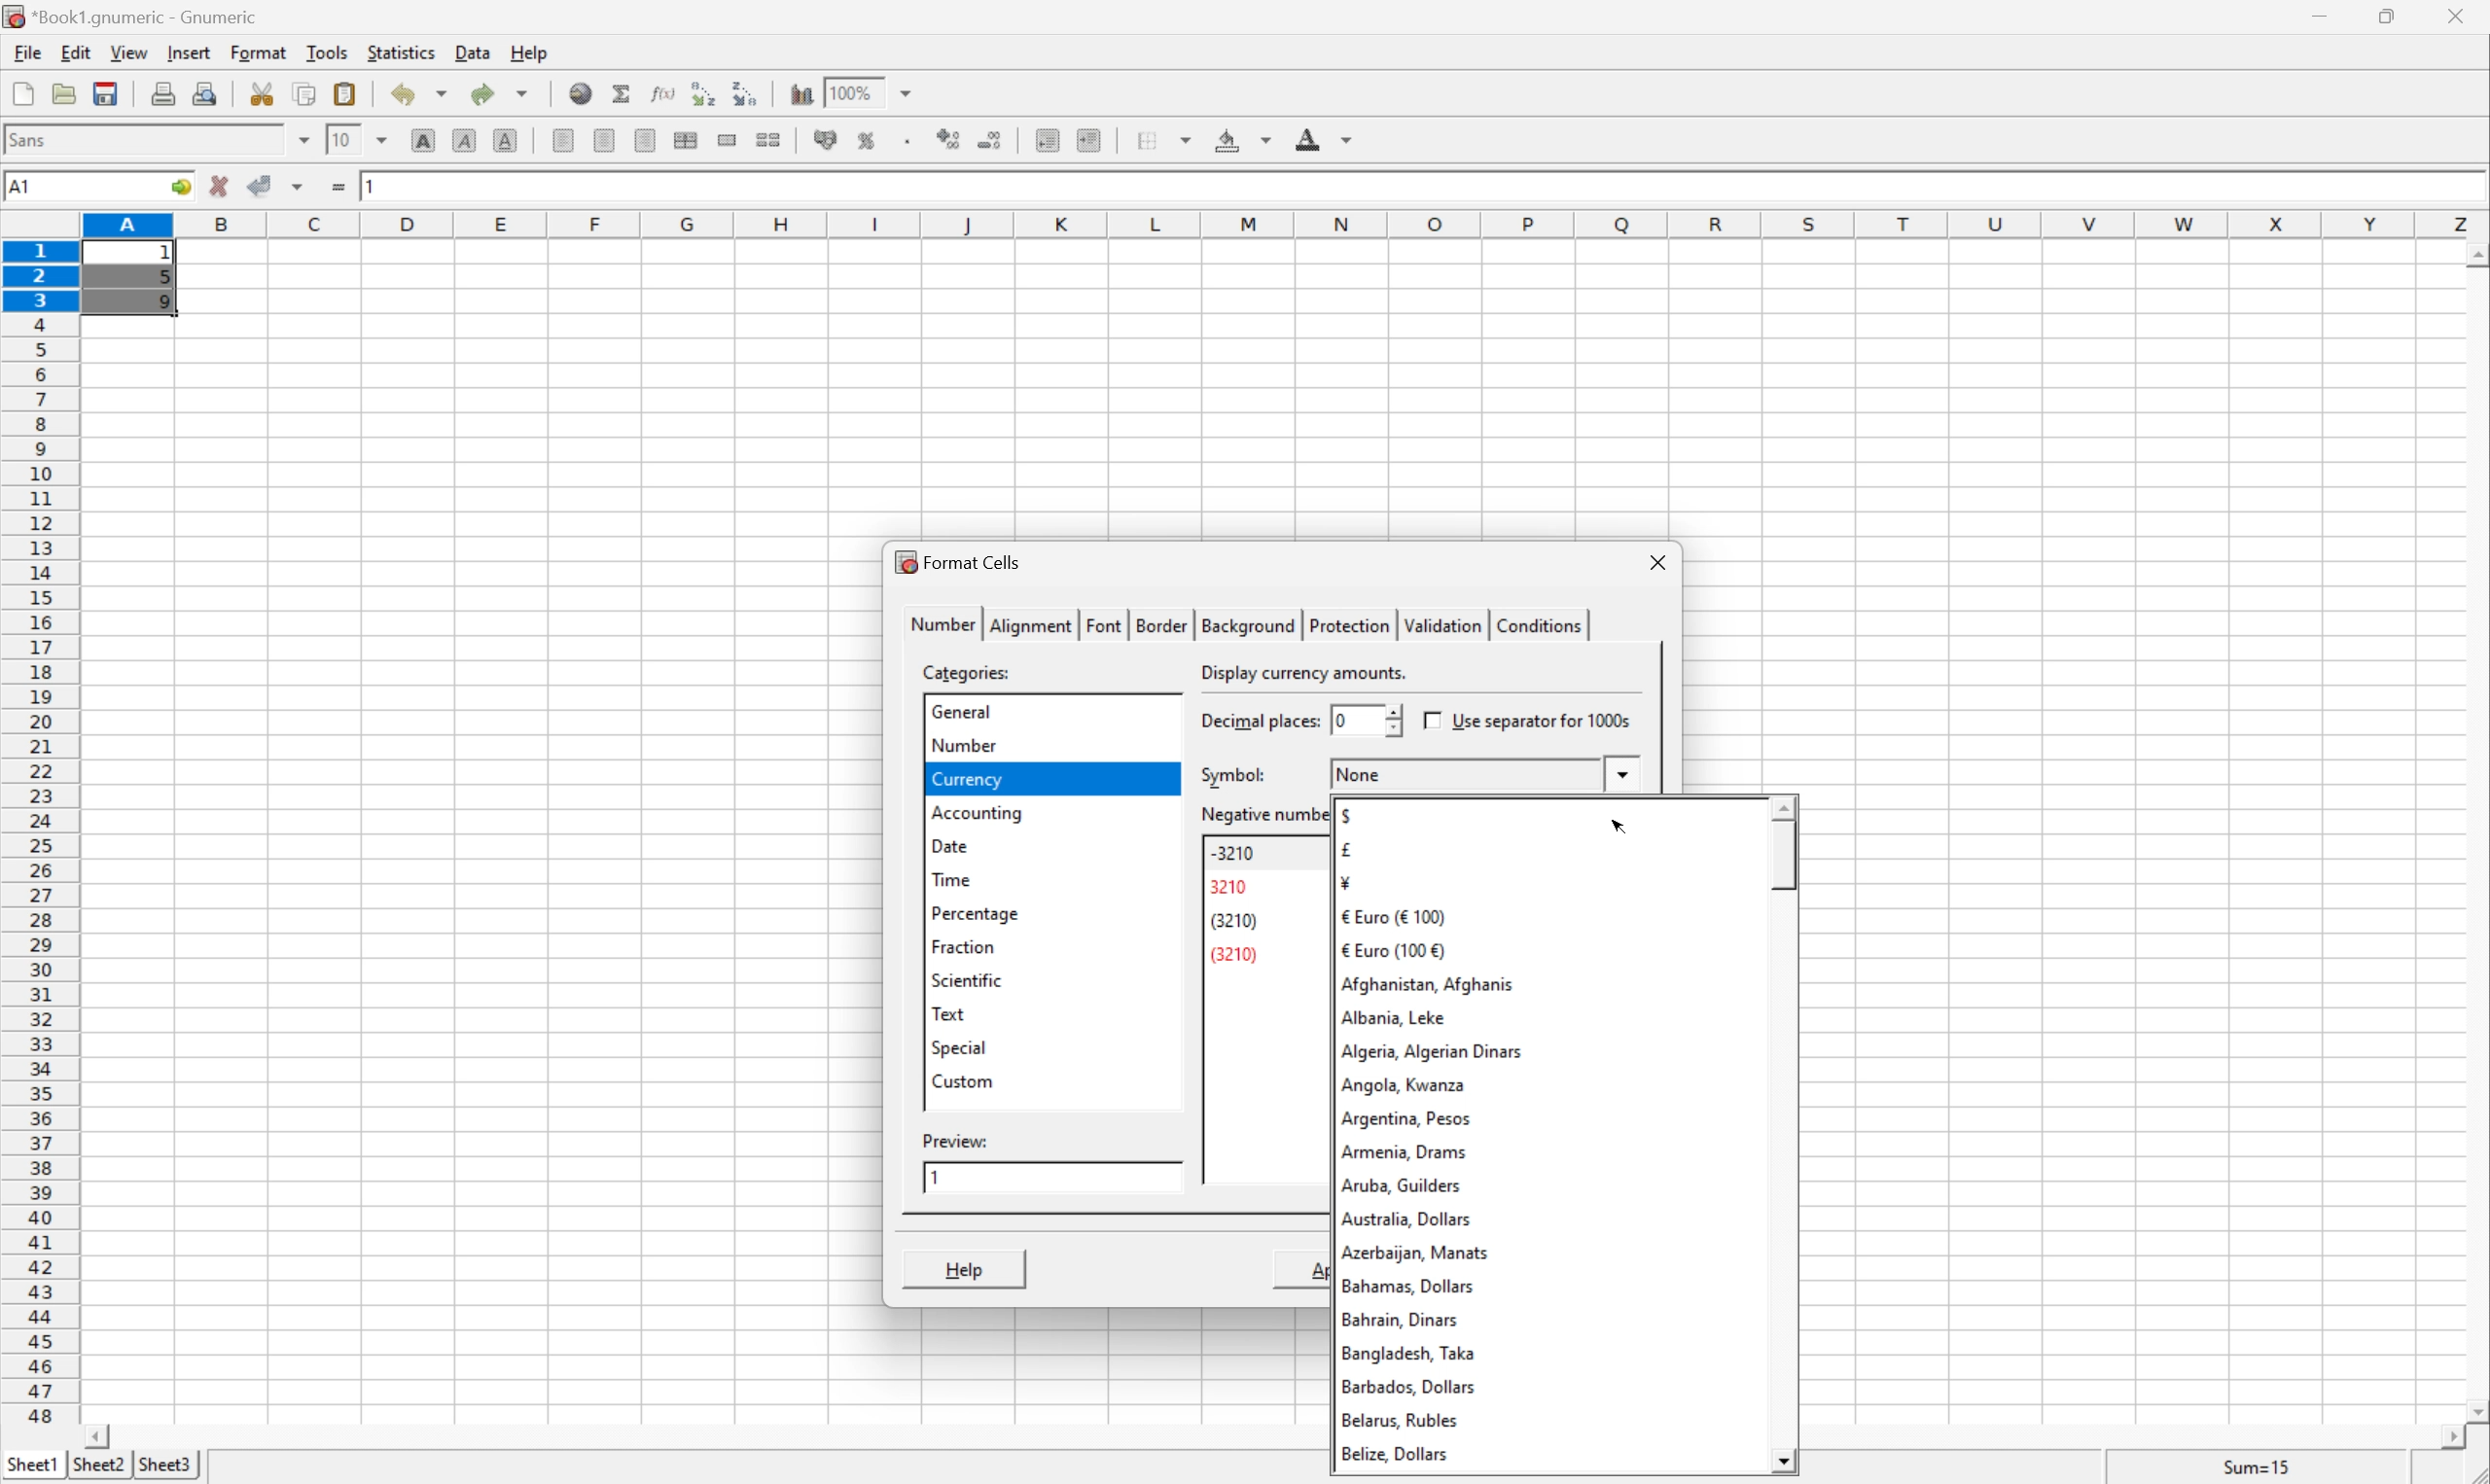 Image resolution: width=2490 pixels, height=1484 pixels. I want to click on font, so click(1104, 624).